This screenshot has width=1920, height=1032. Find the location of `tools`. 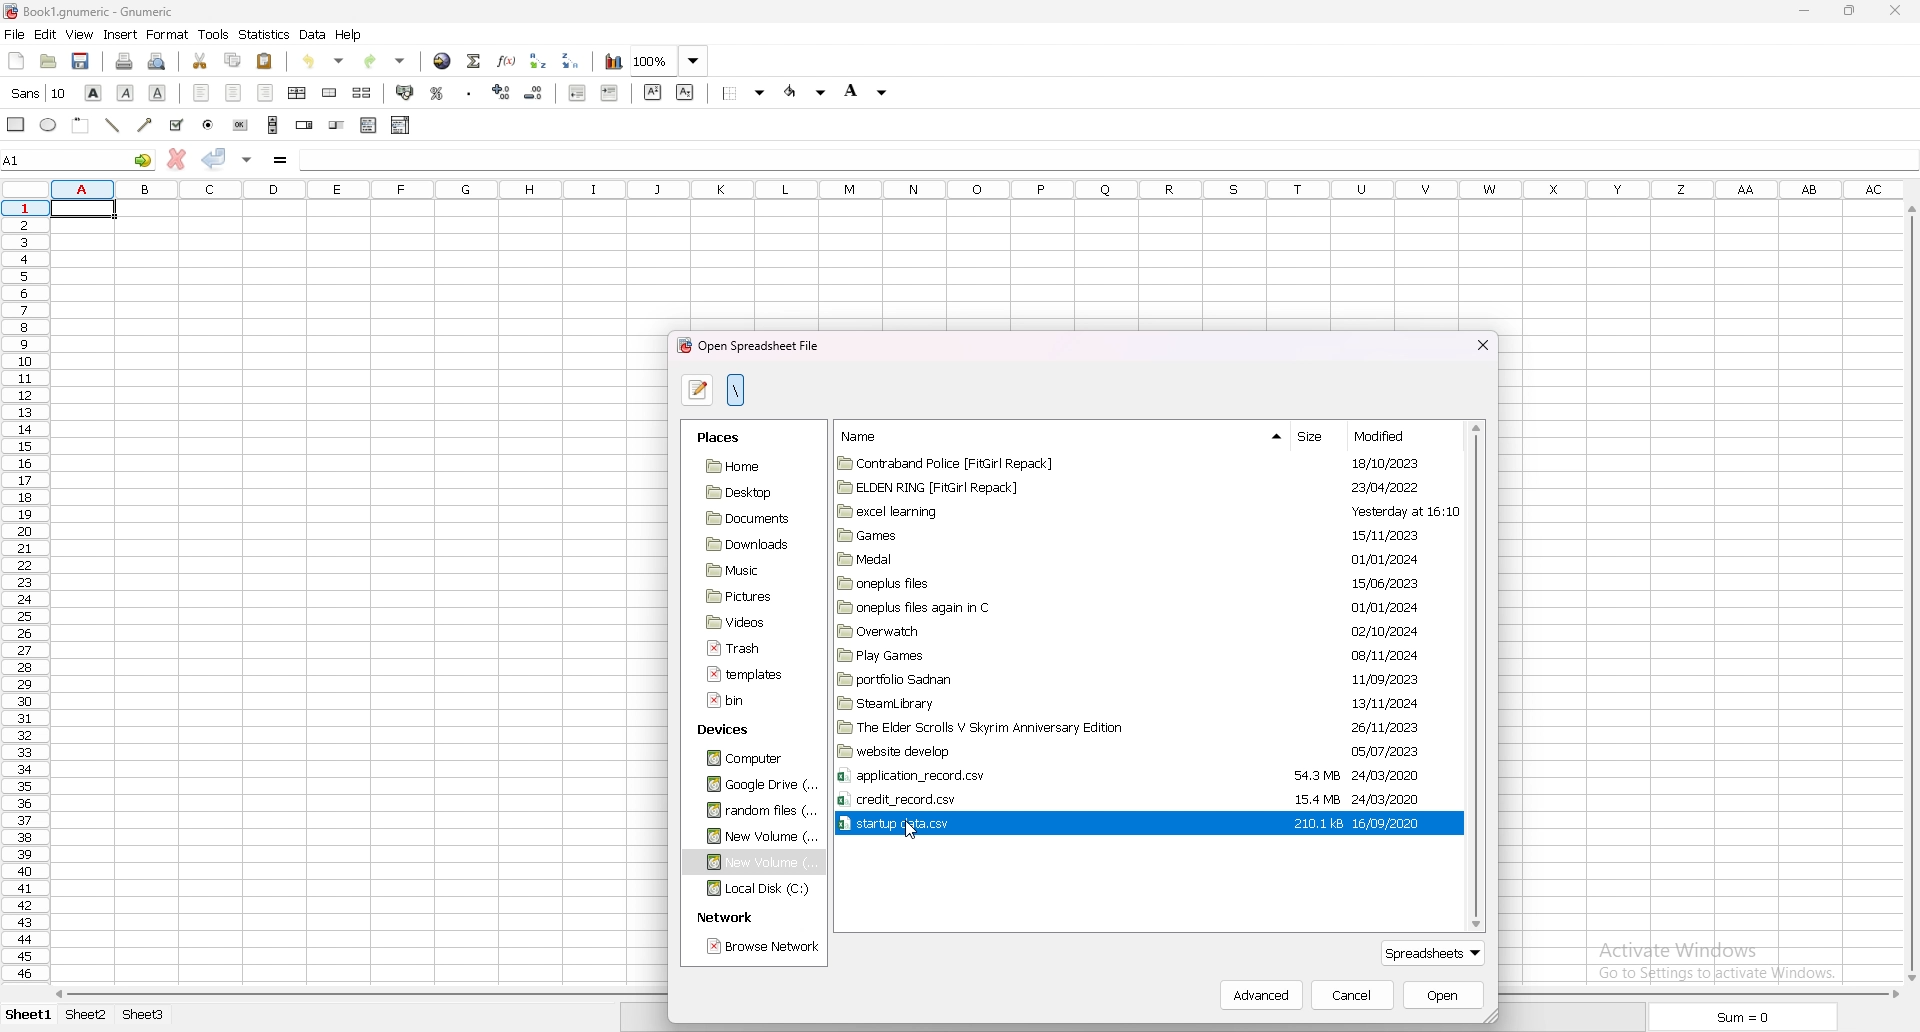

tools is located at coordinates (214, 35).